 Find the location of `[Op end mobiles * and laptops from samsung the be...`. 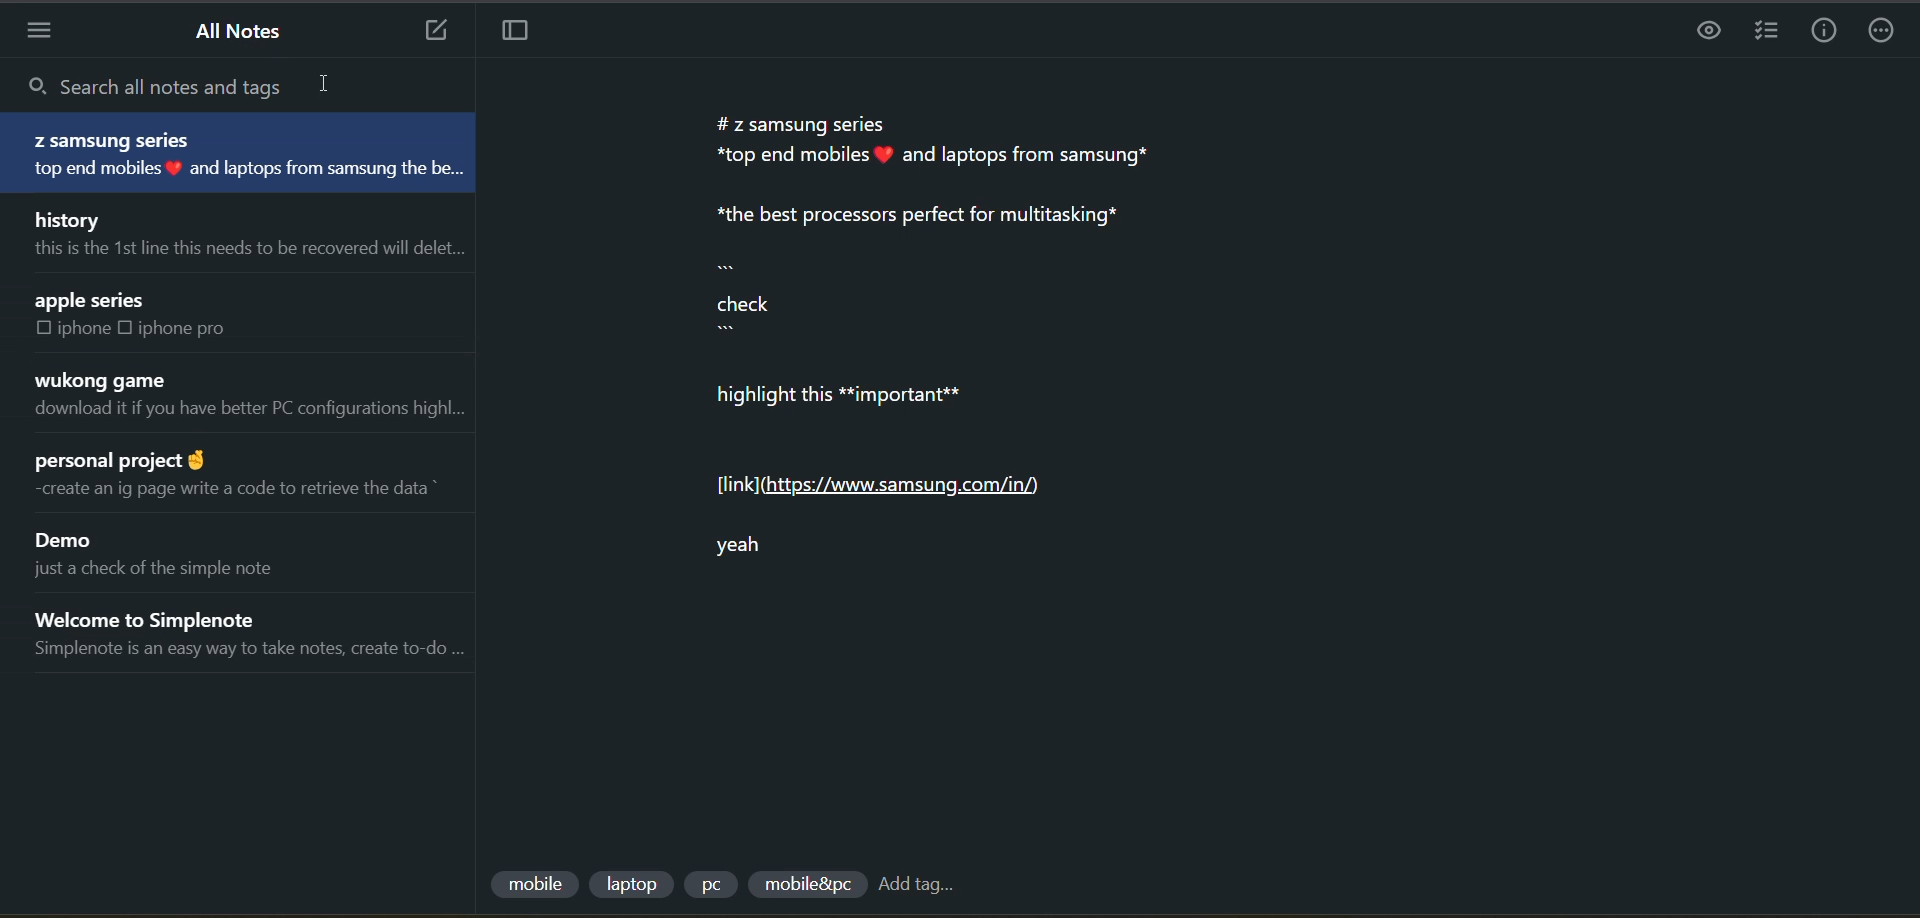

[Op end mobiles * and laptops from samsung the be... is located at coordinates (256, 167).